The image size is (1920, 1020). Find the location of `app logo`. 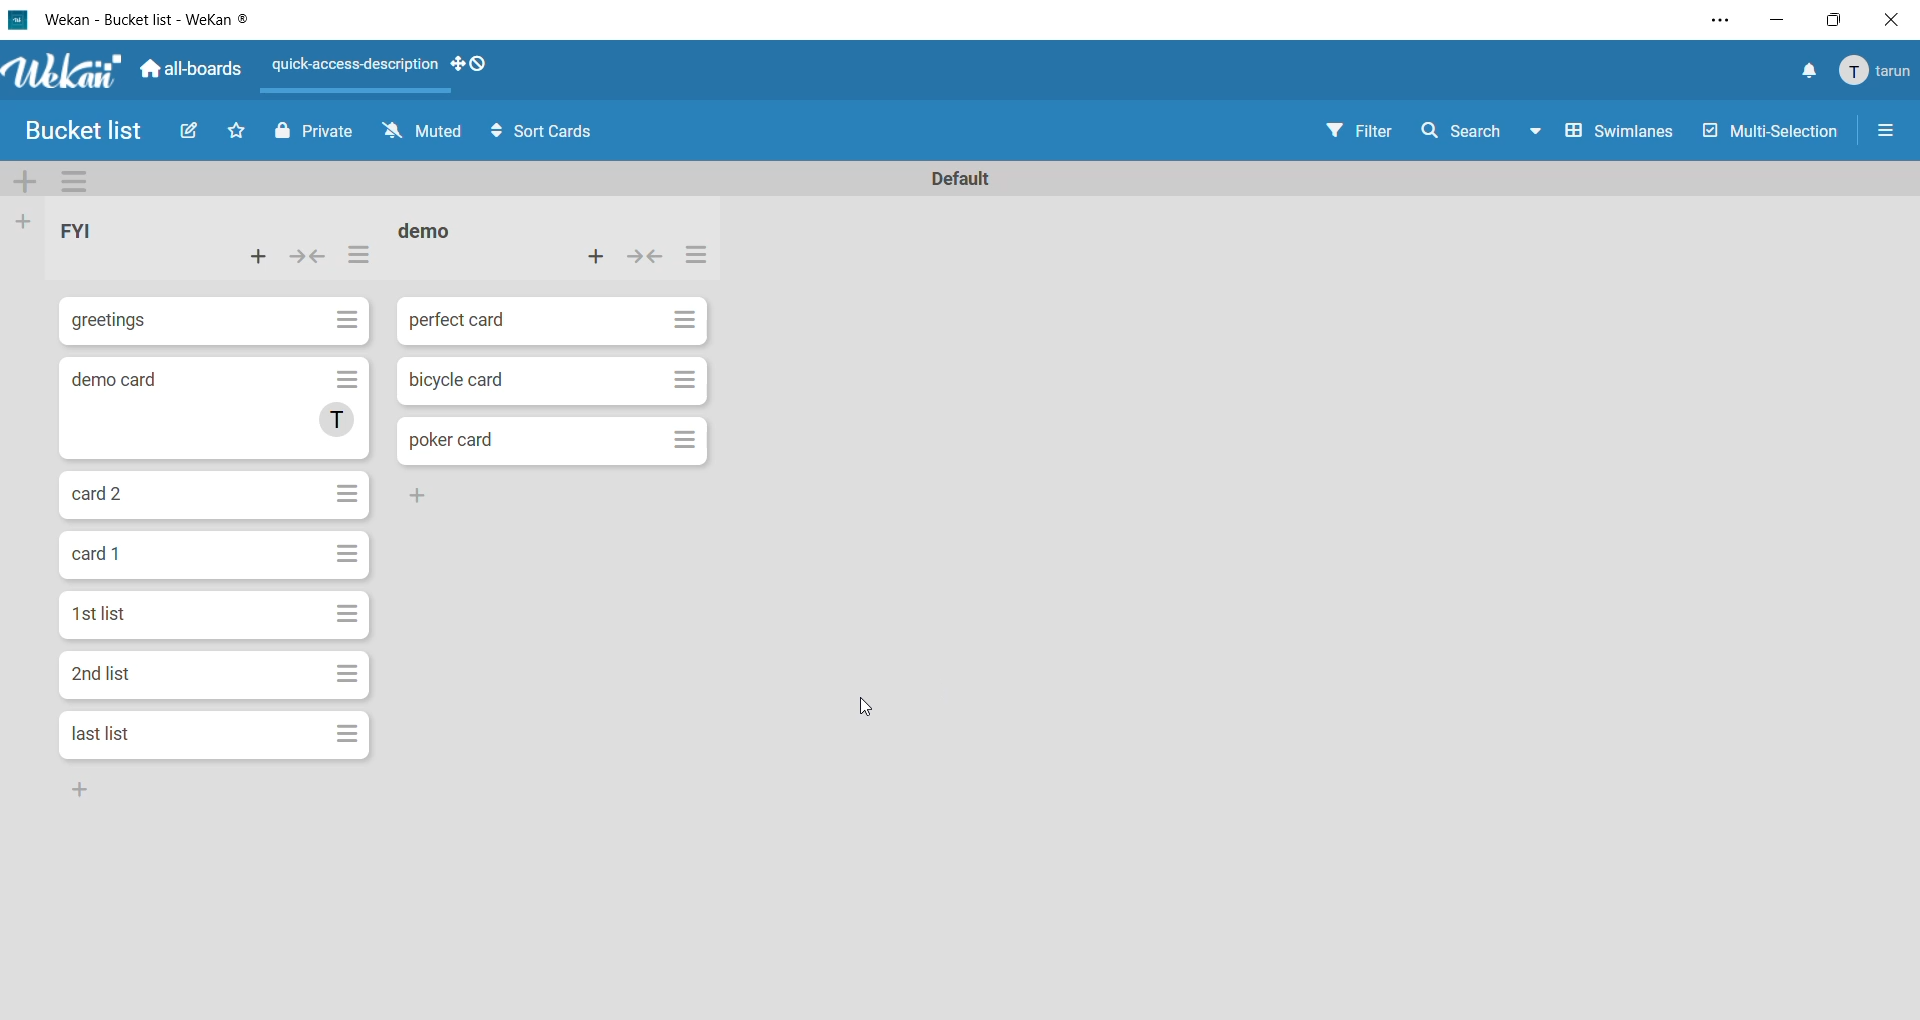

app logo is located at coordinates (64, 73).